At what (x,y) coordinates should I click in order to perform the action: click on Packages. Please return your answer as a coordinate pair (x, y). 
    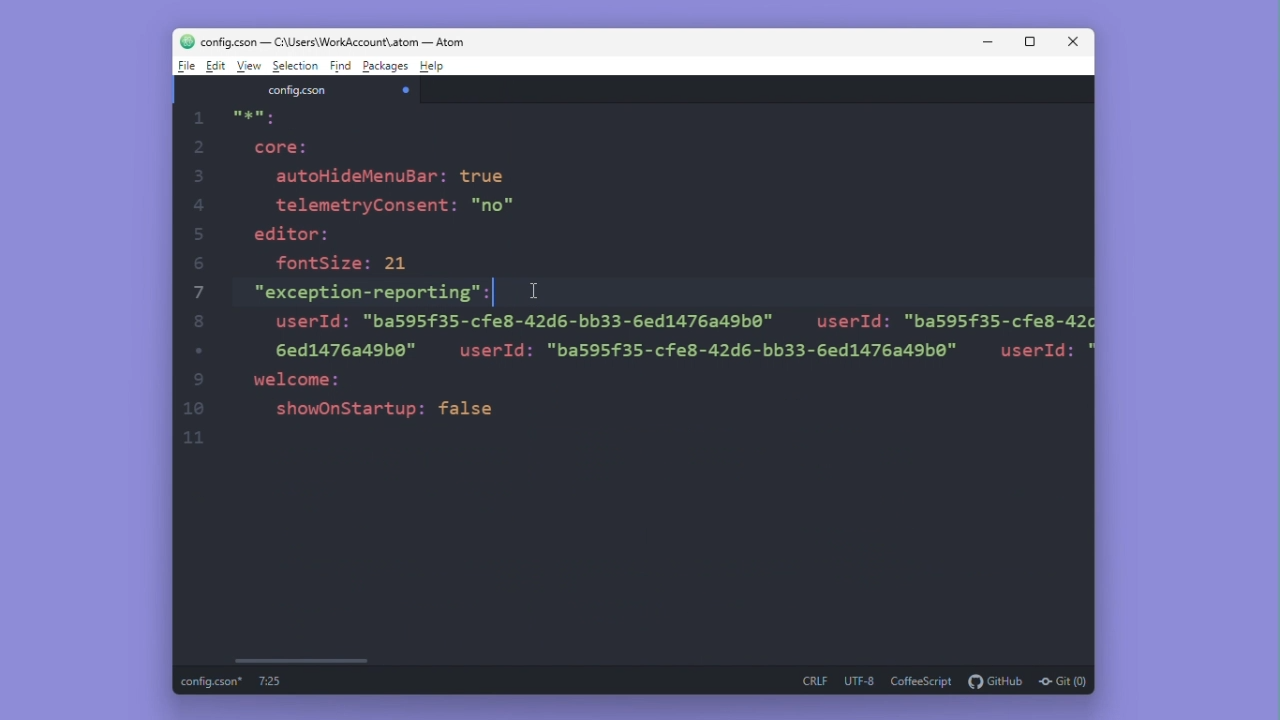
    Looking at the image, I should click on (385, 66).